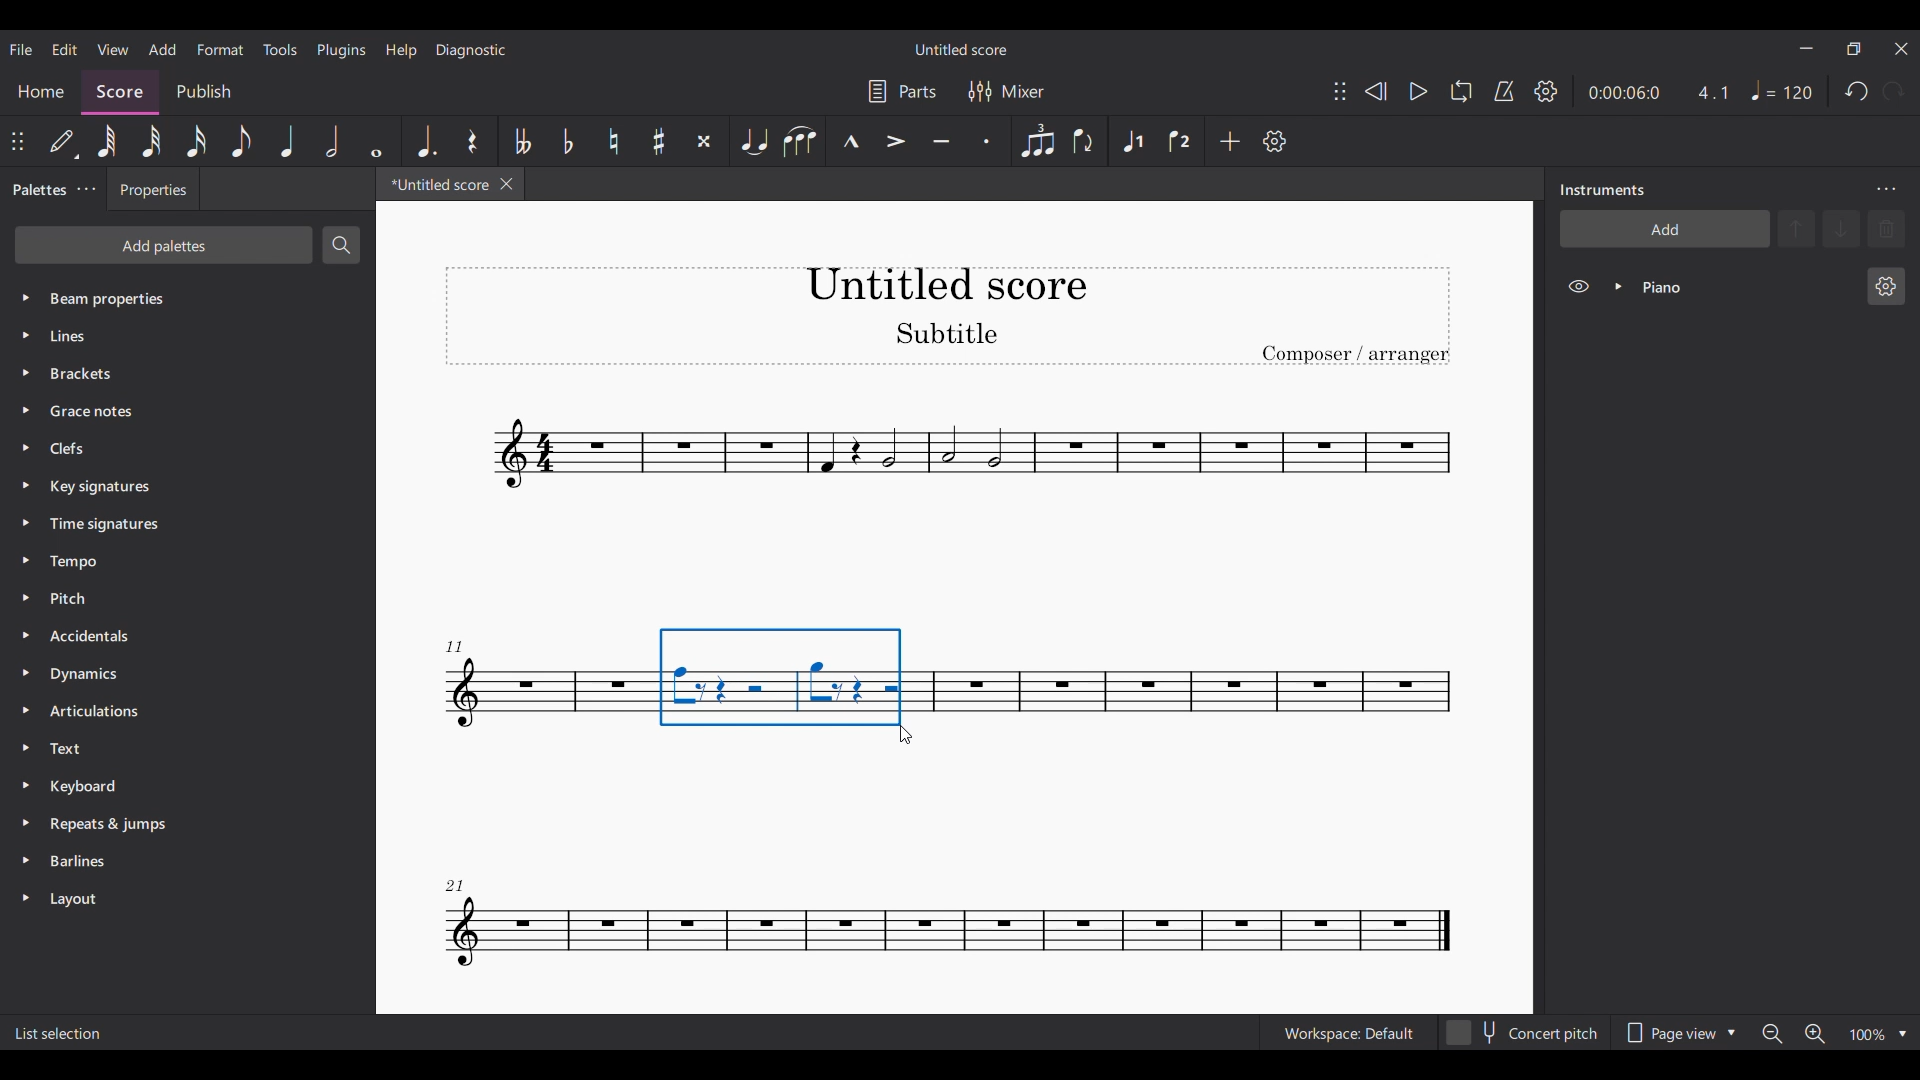  What do you see at coordinates (1886, 190) in the screenshot?
I see `Panel settings` at bounding box center [1886, 190].